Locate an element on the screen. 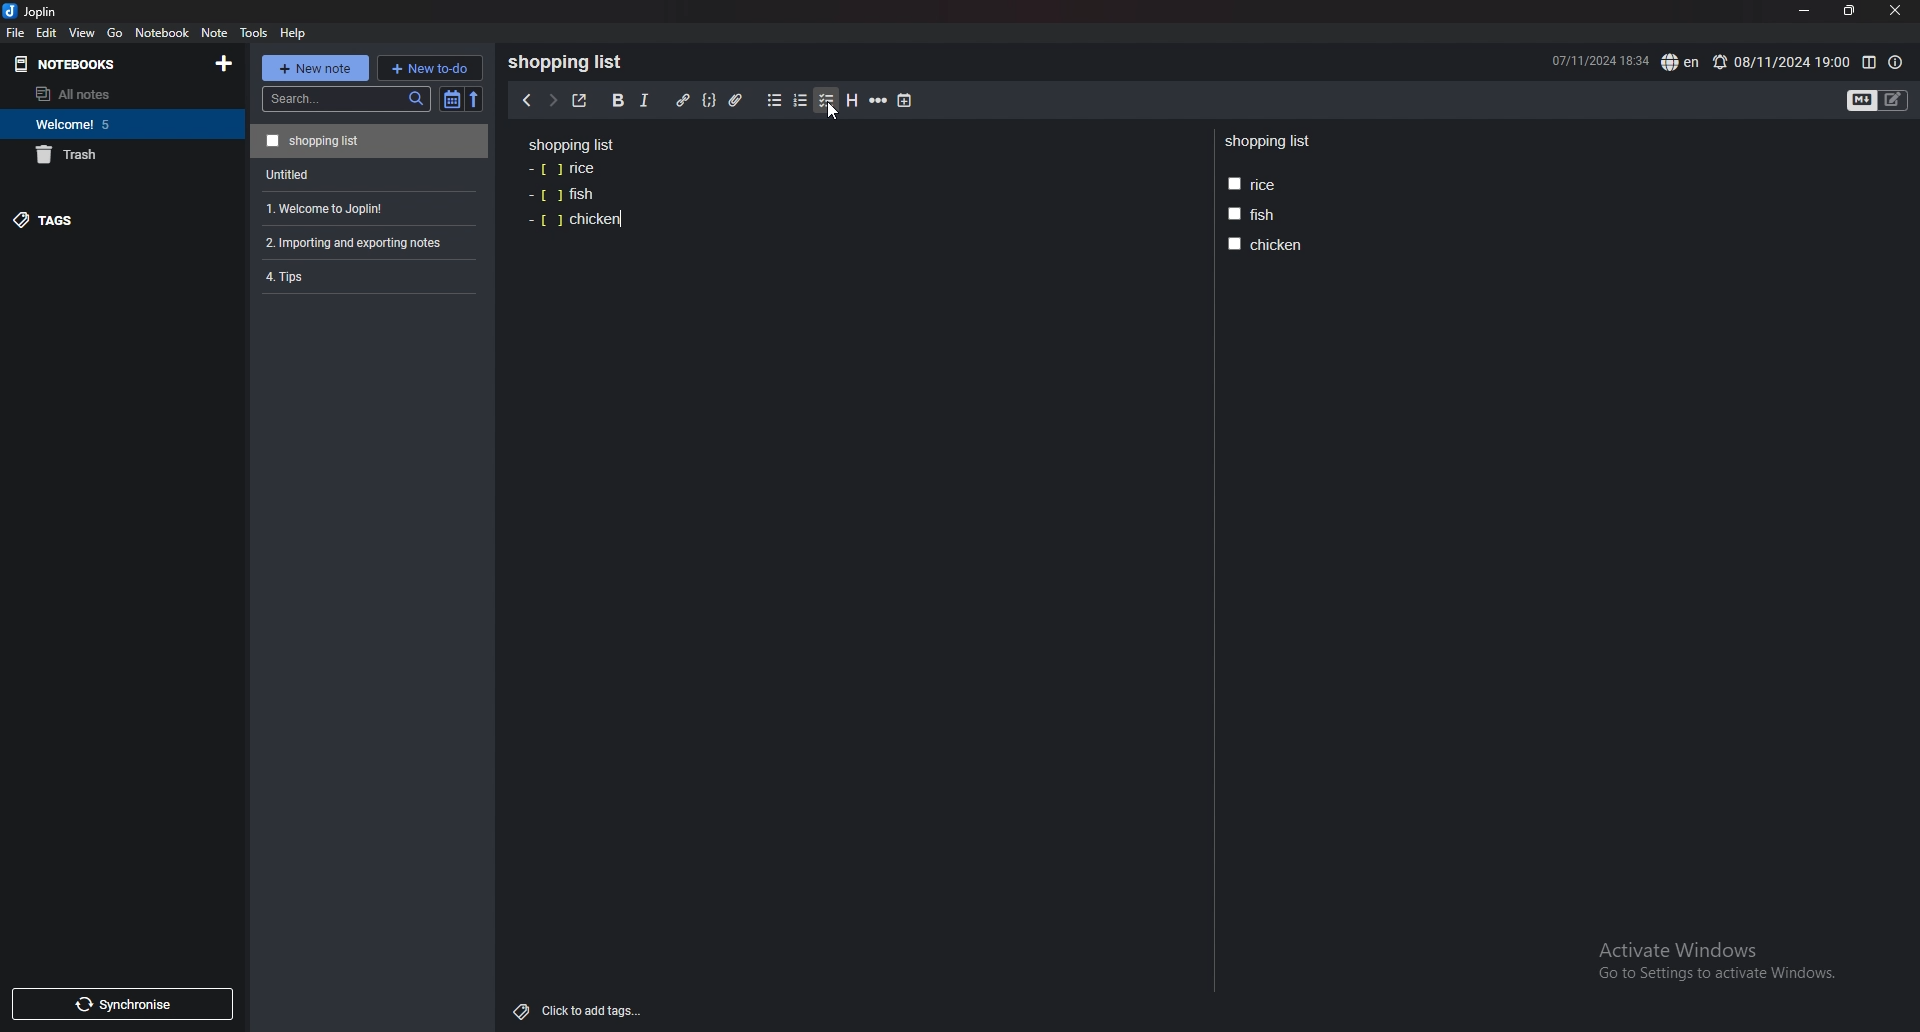 The image size is (1920, 1032). attachment is located at coordinates (739, 101).